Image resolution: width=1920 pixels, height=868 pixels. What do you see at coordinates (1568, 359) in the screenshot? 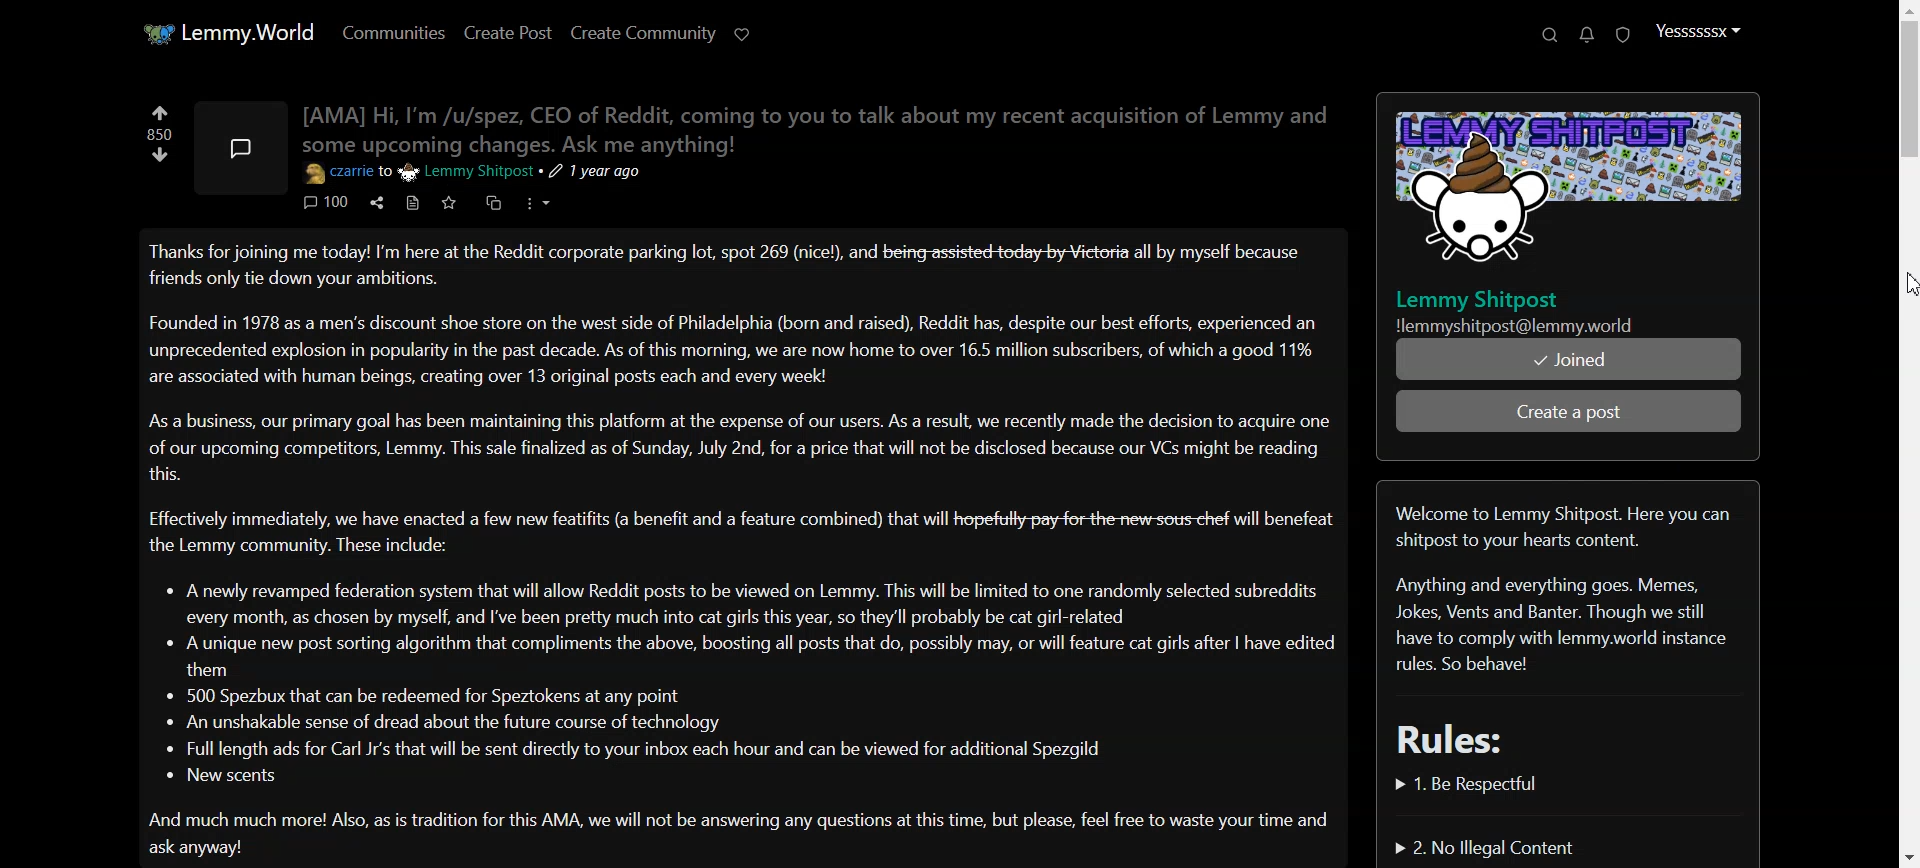
I see `Joined` at bounding box center [1568, 359].